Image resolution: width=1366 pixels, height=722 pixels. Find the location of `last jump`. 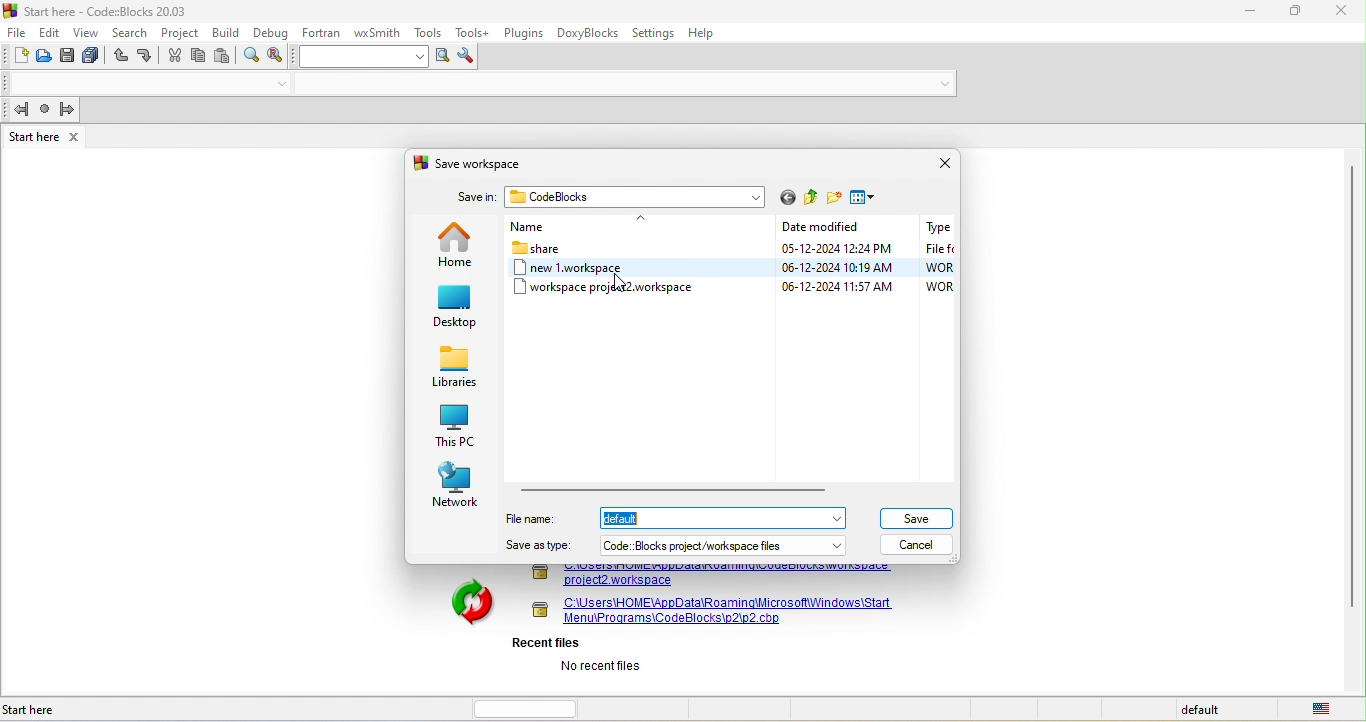

last jump is located at coordinates (45, 111).